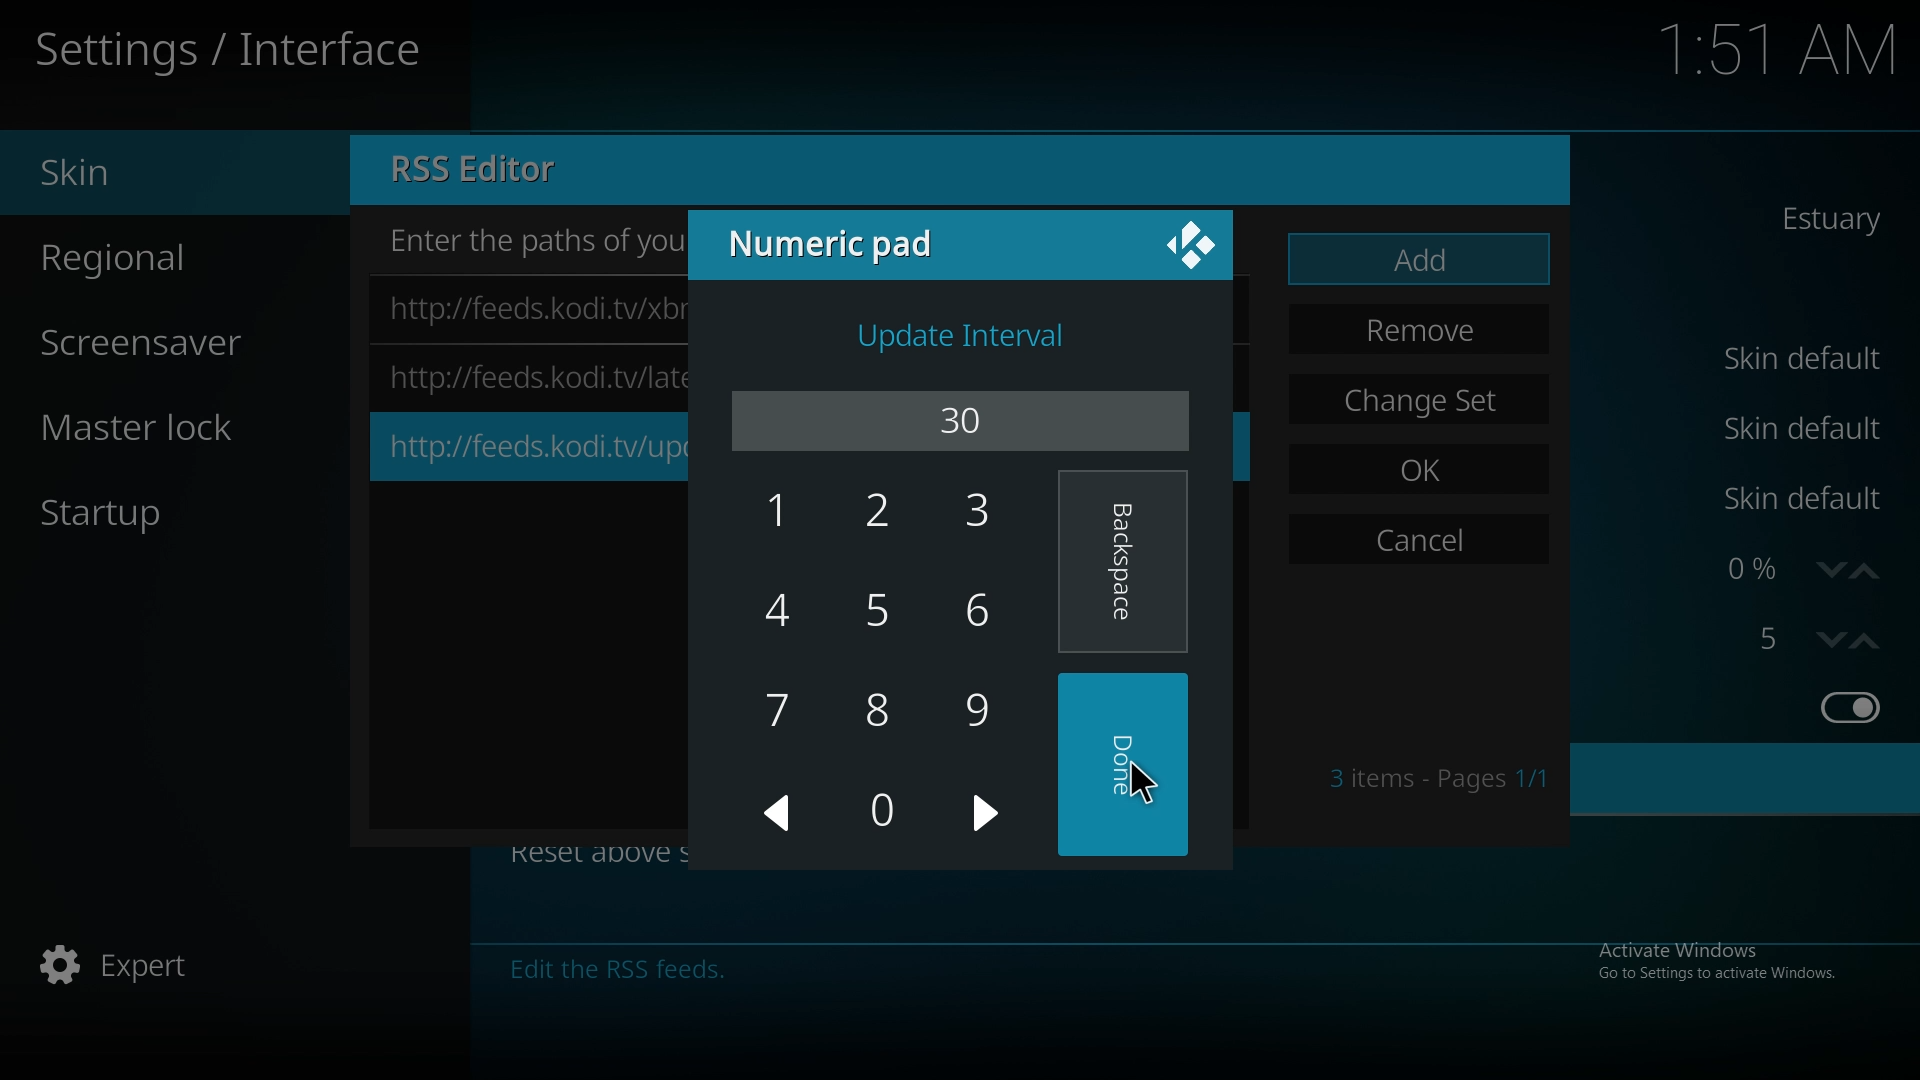 The width and height of the screenshot is (1920, 1080). Describe the element at coordinates (1191, 246) in the screenshot. I see `options` at that location.